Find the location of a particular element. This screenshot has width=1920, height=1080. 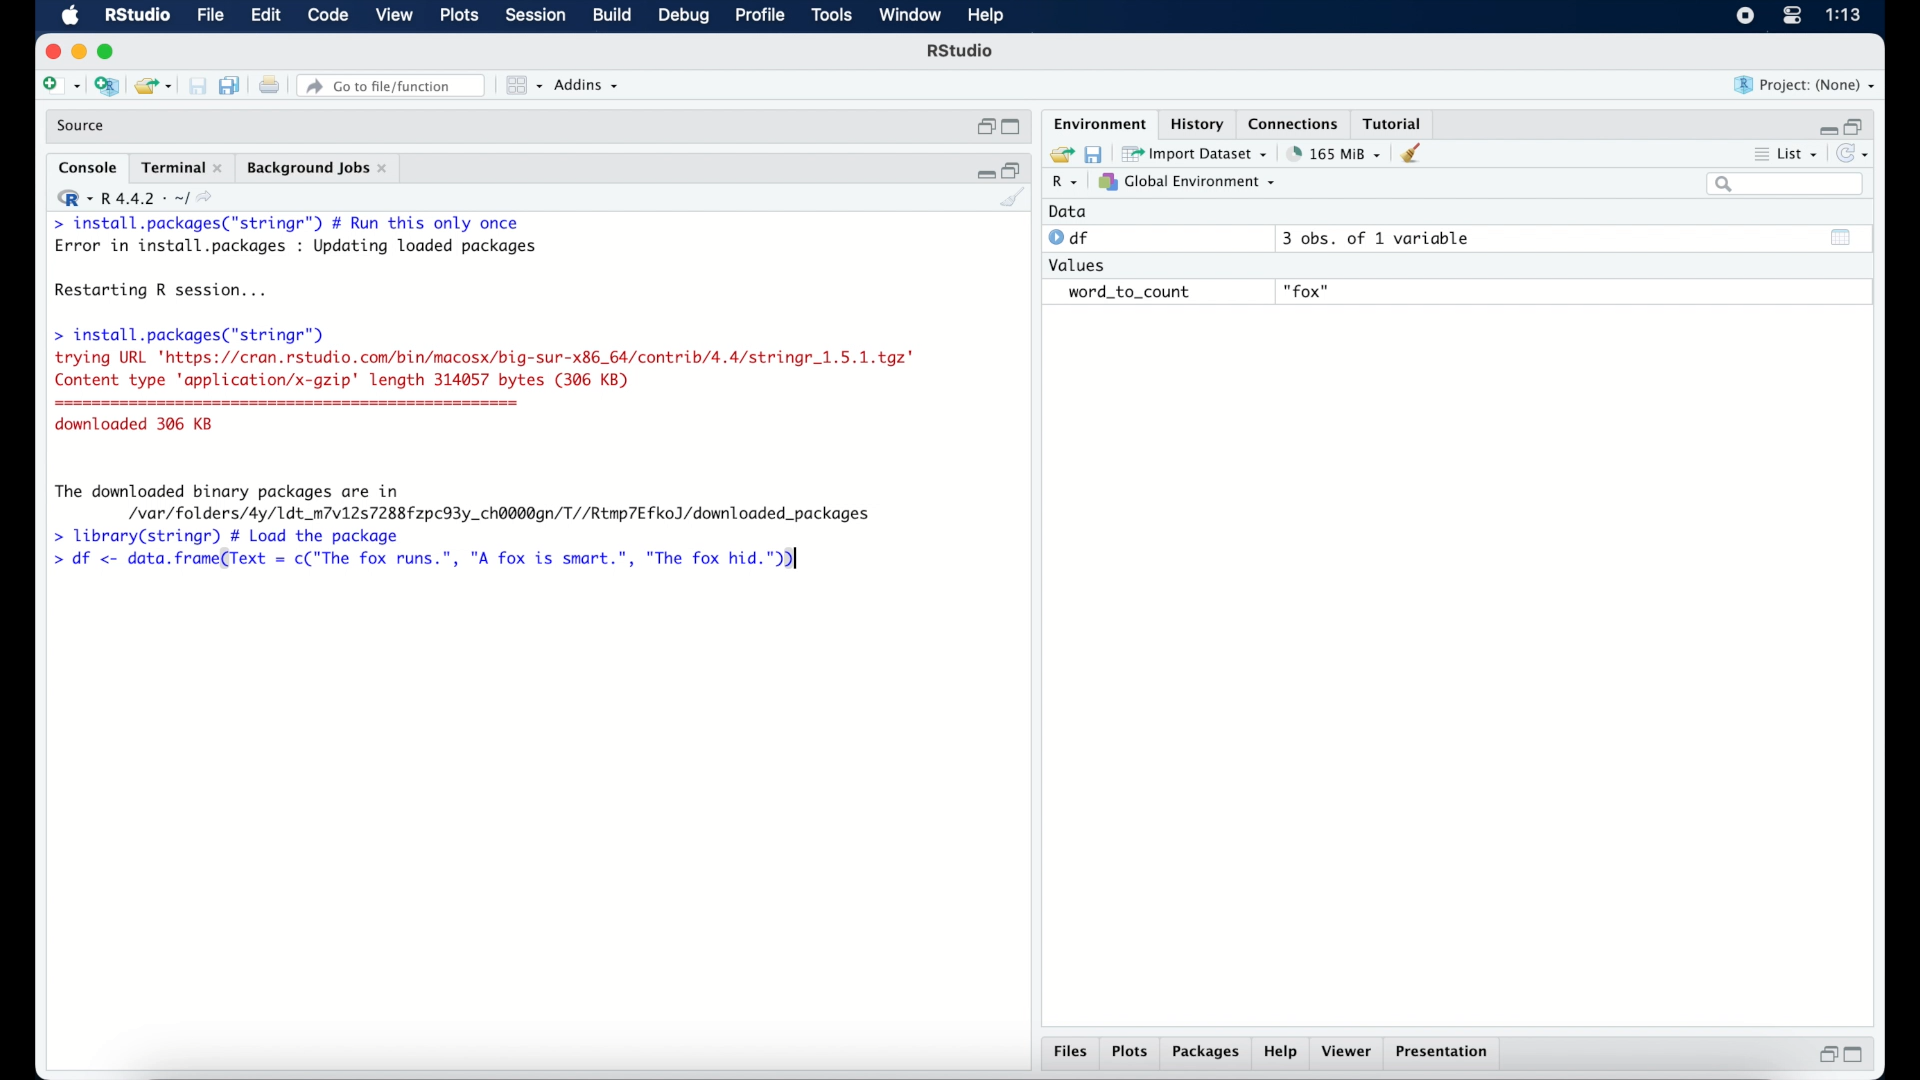

close is located at coordinates (50, 52).